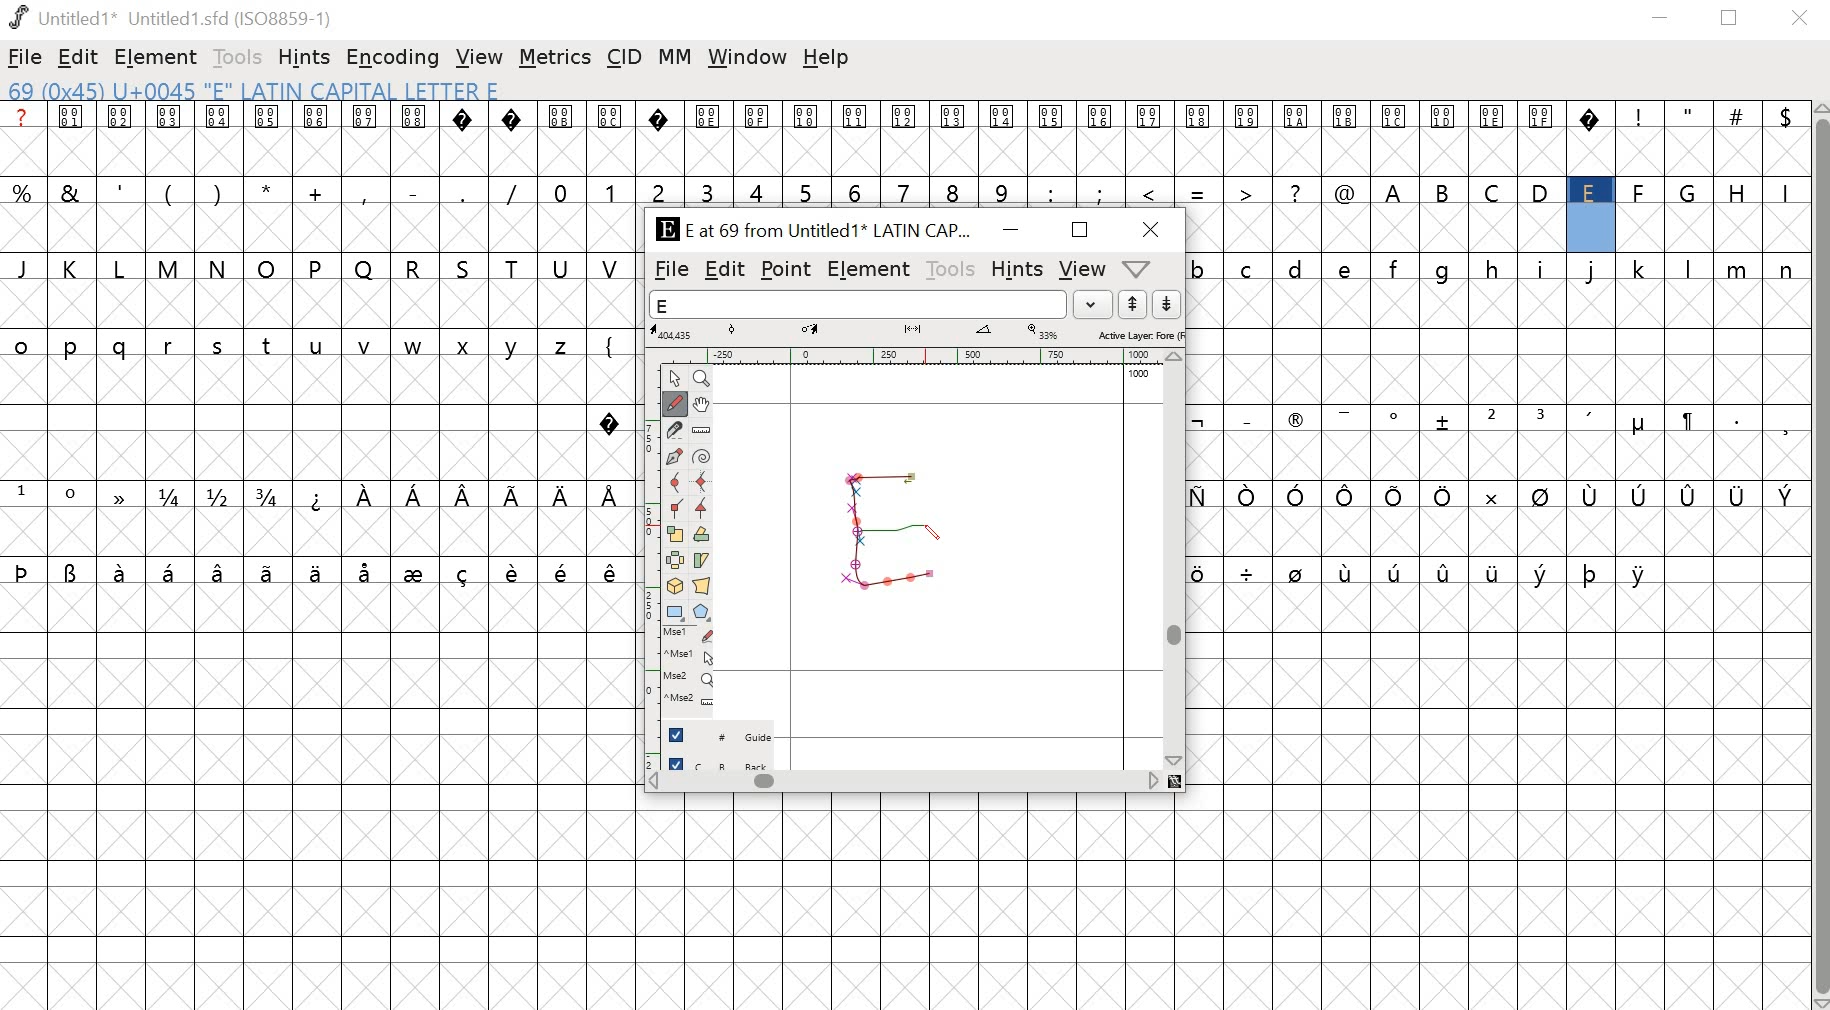  Describe the element at coordinates (909, 355) in the screenshot. I see `ruler` at that location.